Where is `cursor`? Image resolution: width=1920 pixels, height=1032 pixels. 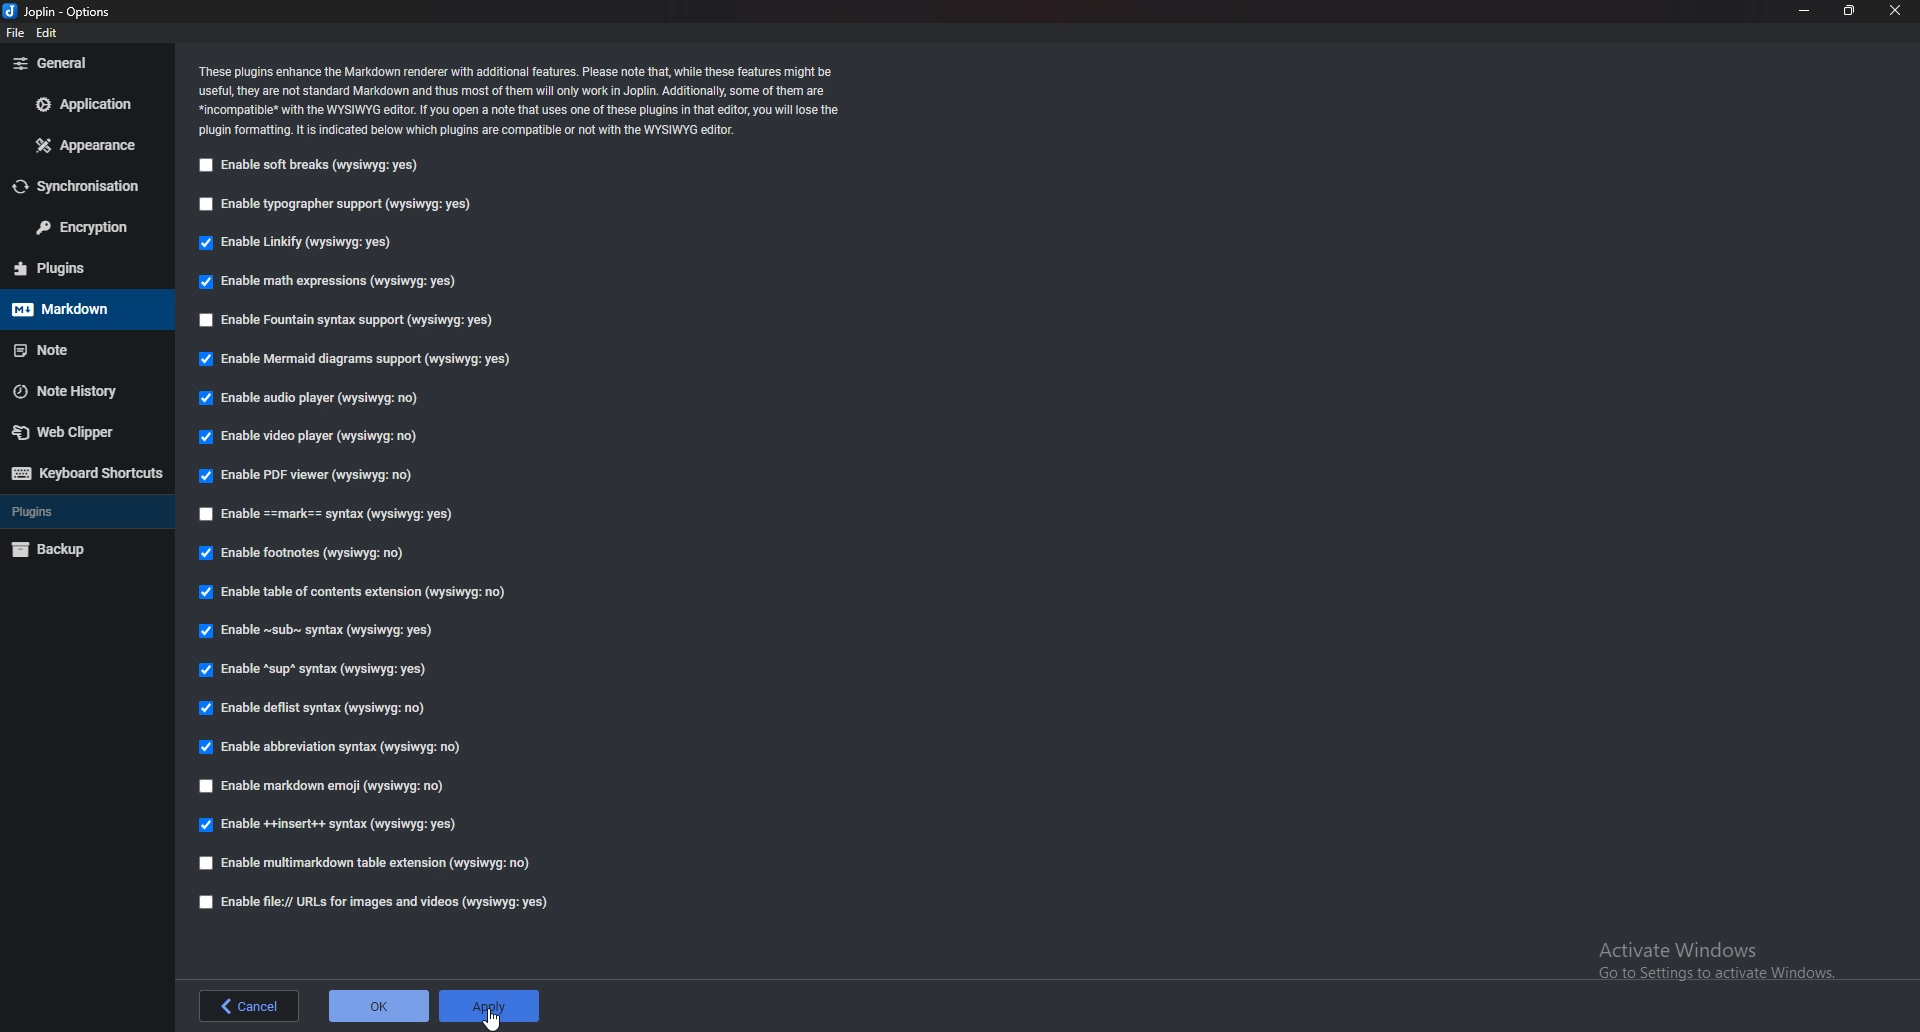
cursor is located at coordinates (494, 1014).